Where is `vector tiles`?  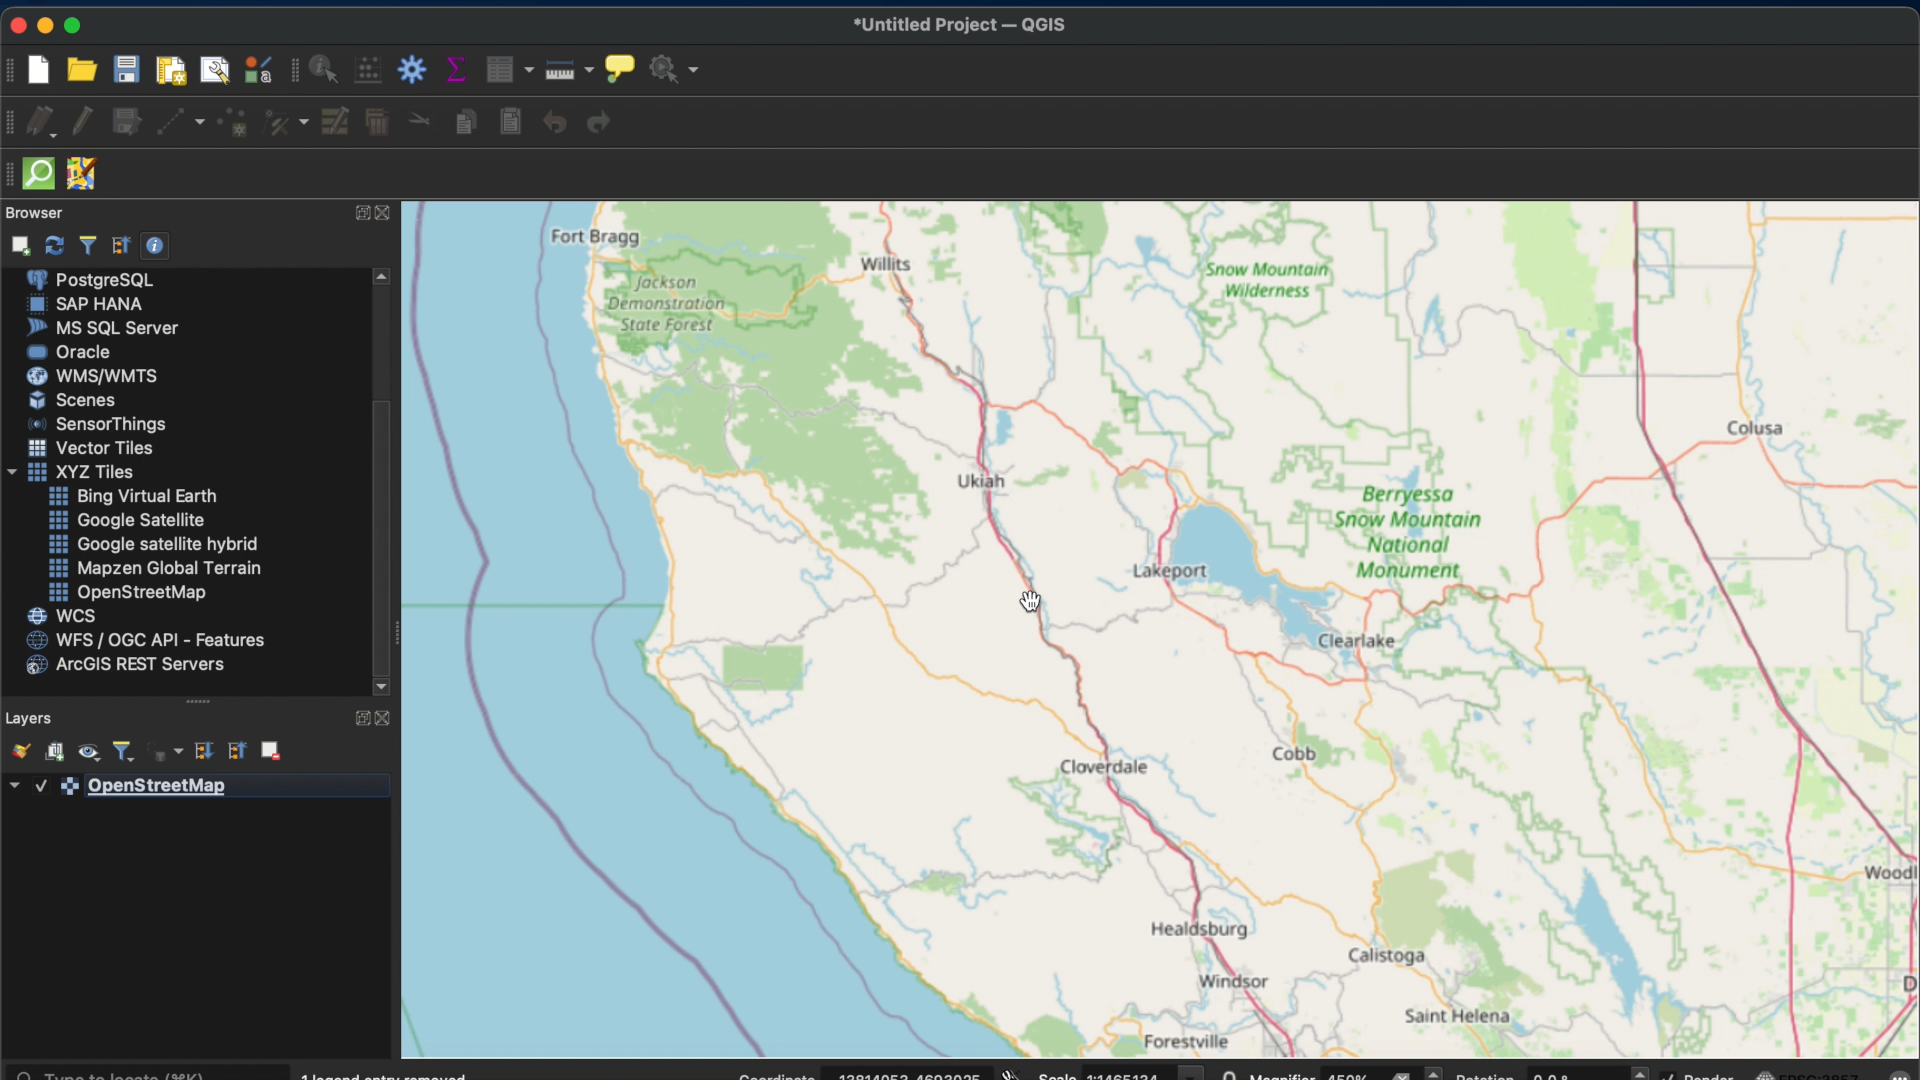 vector tiles is located at coordinates (92, 448).